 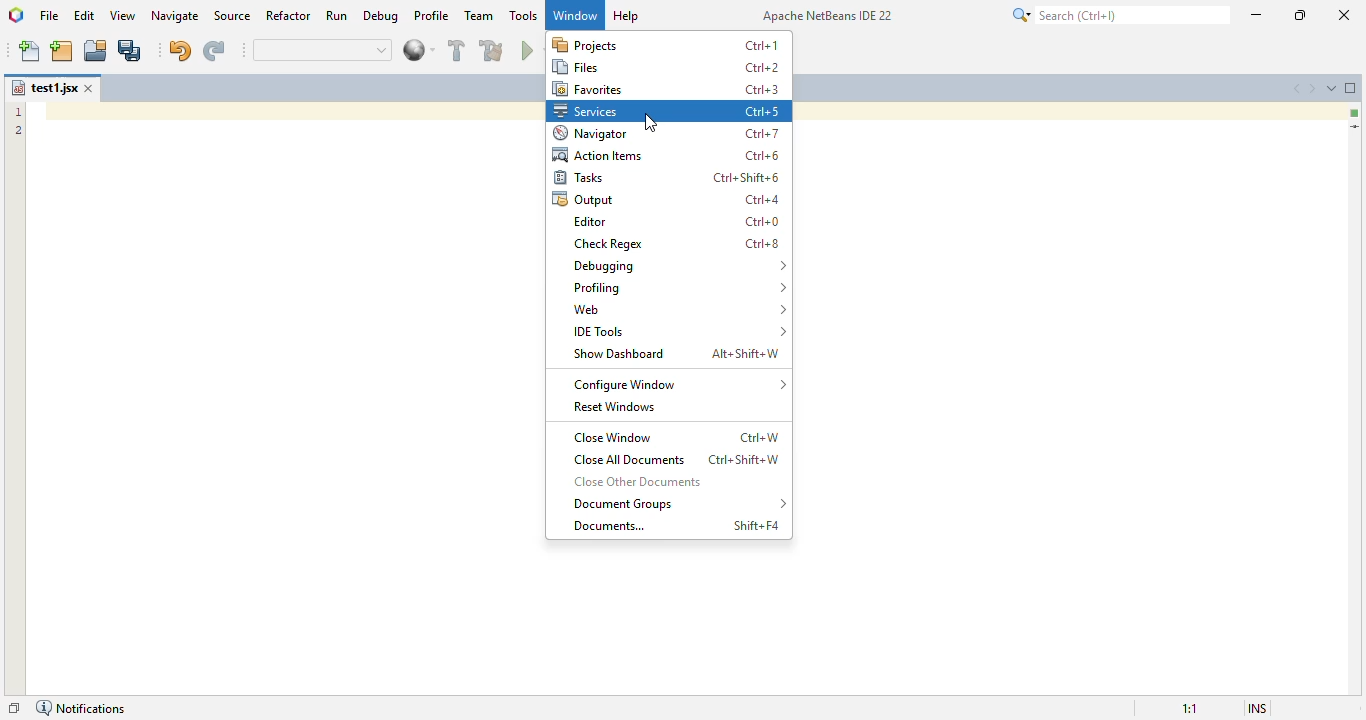 I want to click on tasks, so click(x=578, y=177).